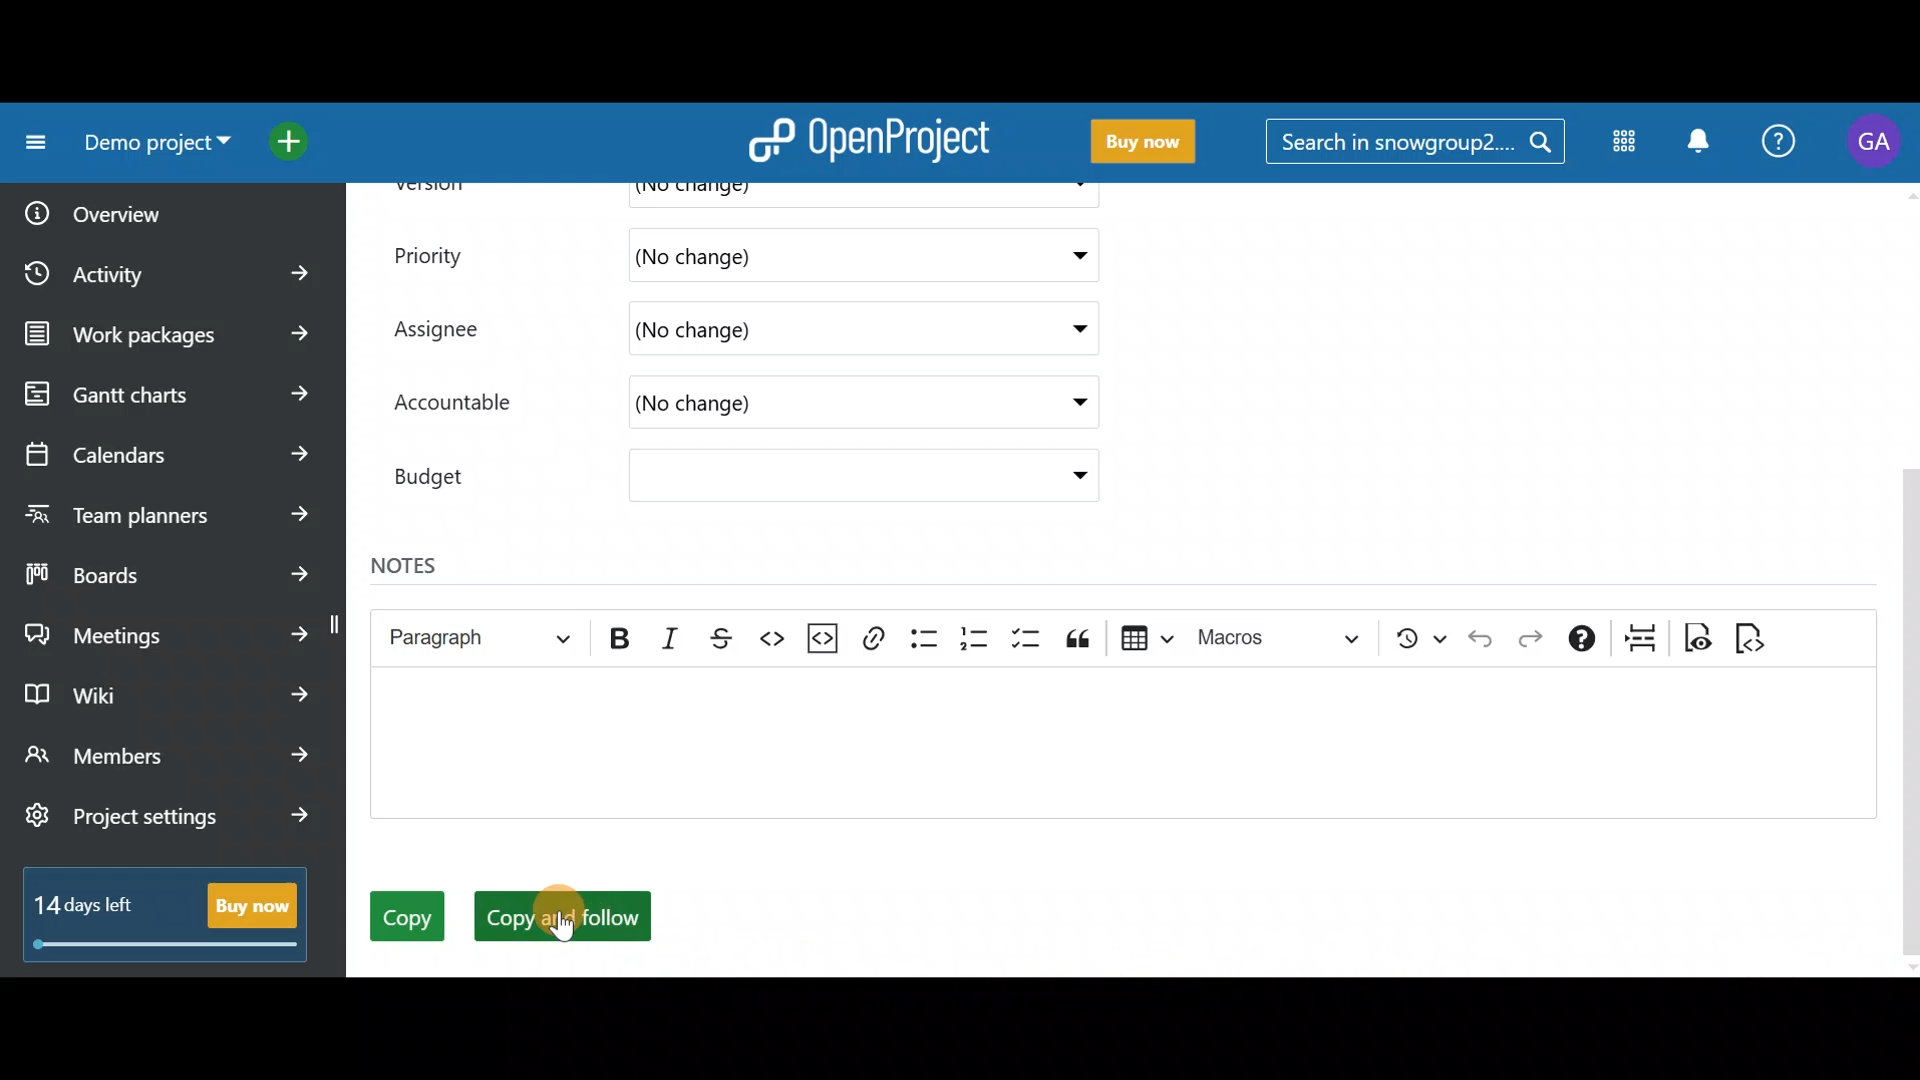  I want to click on Insert table, so click(1145, 637).